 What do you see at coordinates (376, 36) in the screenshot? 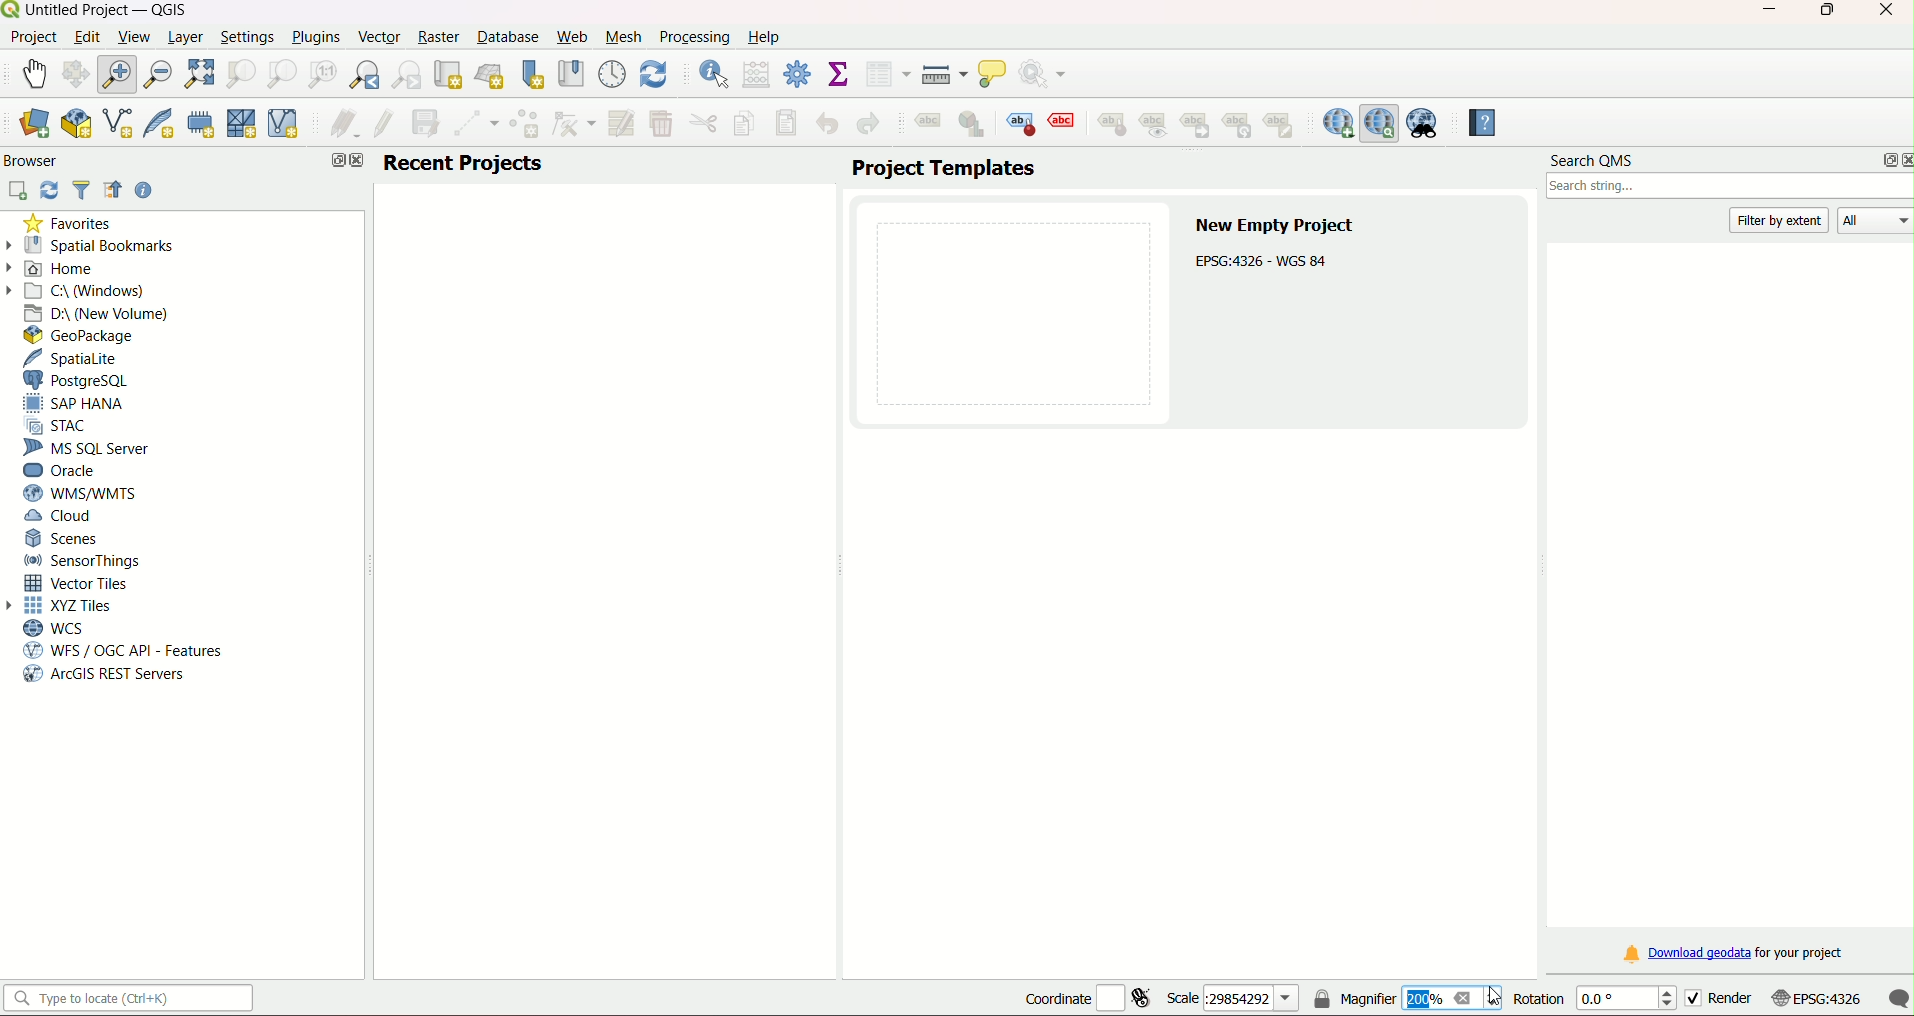
I see `Vector` at bounding box center [376, 36].